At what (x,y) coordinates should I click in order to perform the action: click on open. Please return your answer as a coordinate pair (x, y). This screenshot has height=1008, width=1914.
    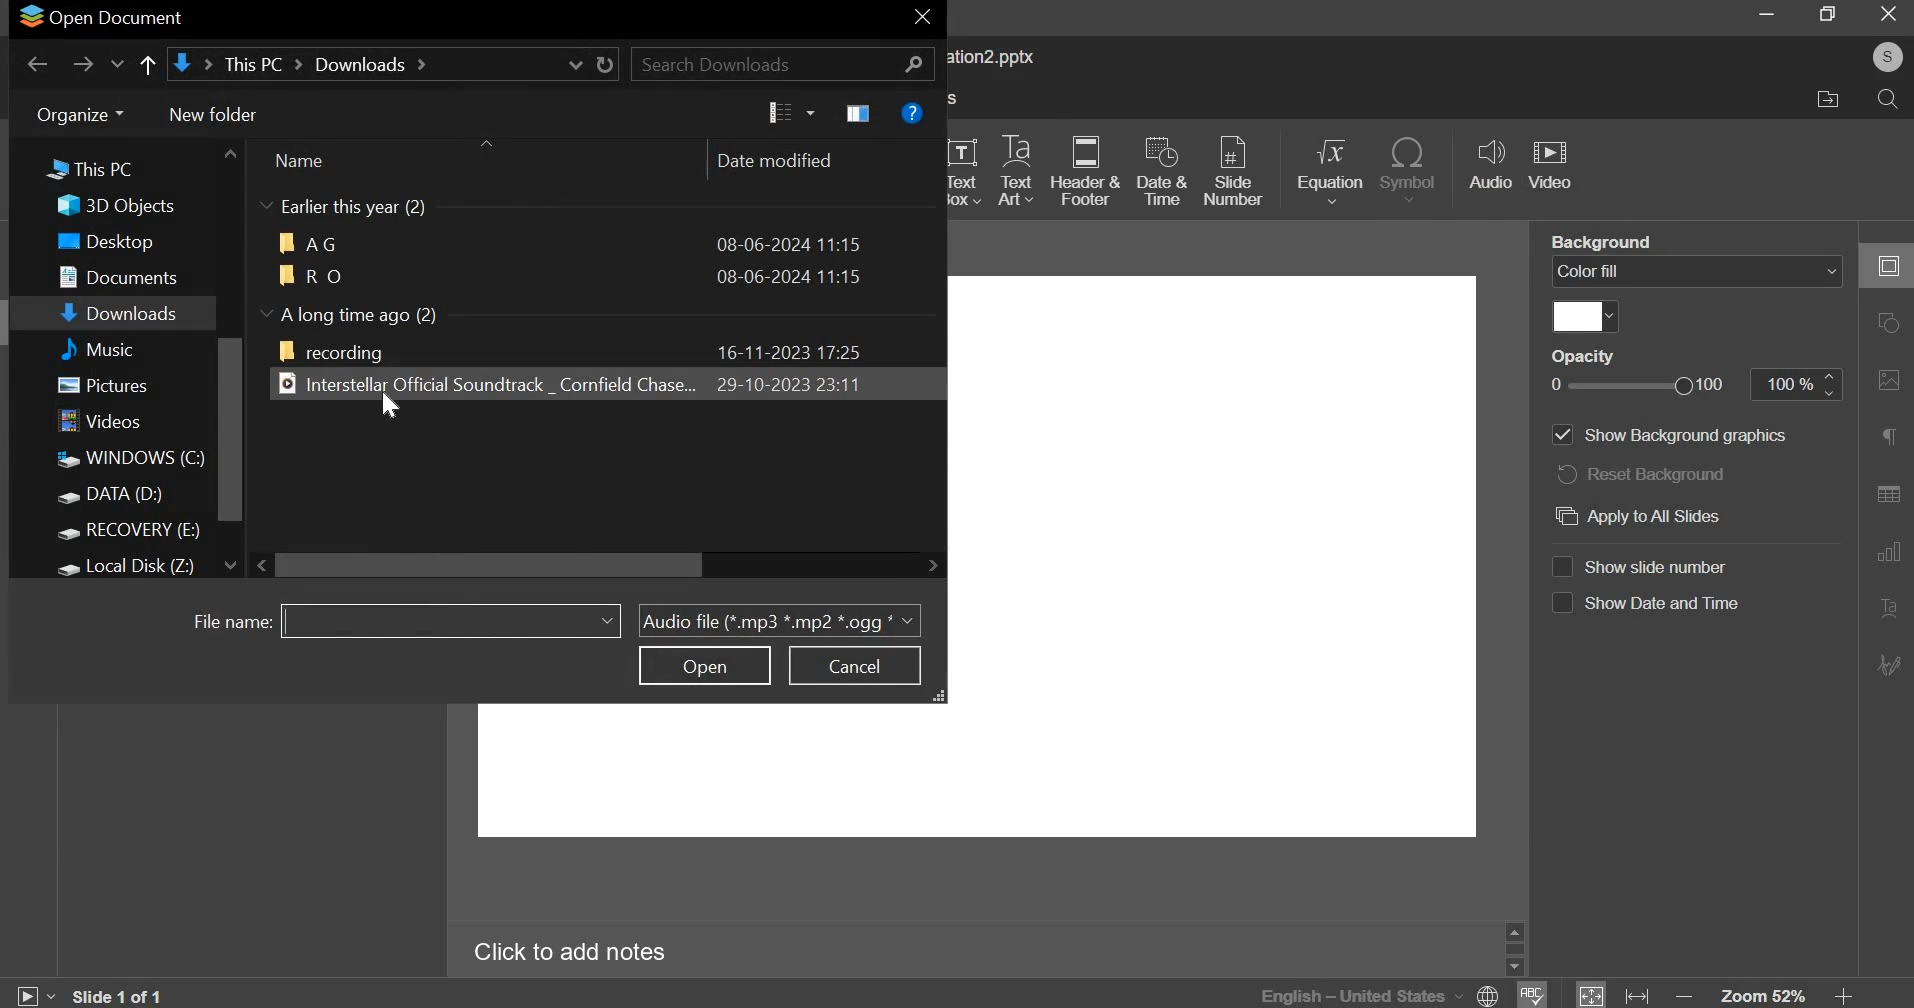
    Looking at the image, I should click on (704, 665).